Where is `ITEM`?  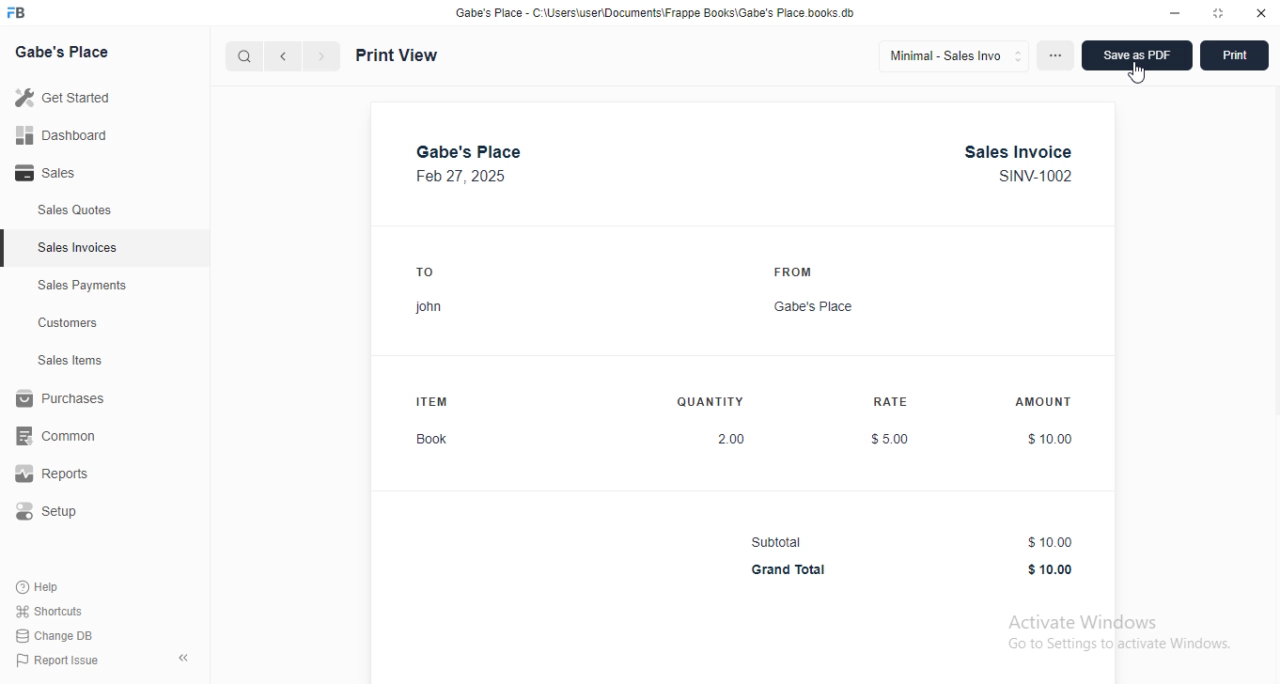 ITEM is located at coordinates (434, 401).